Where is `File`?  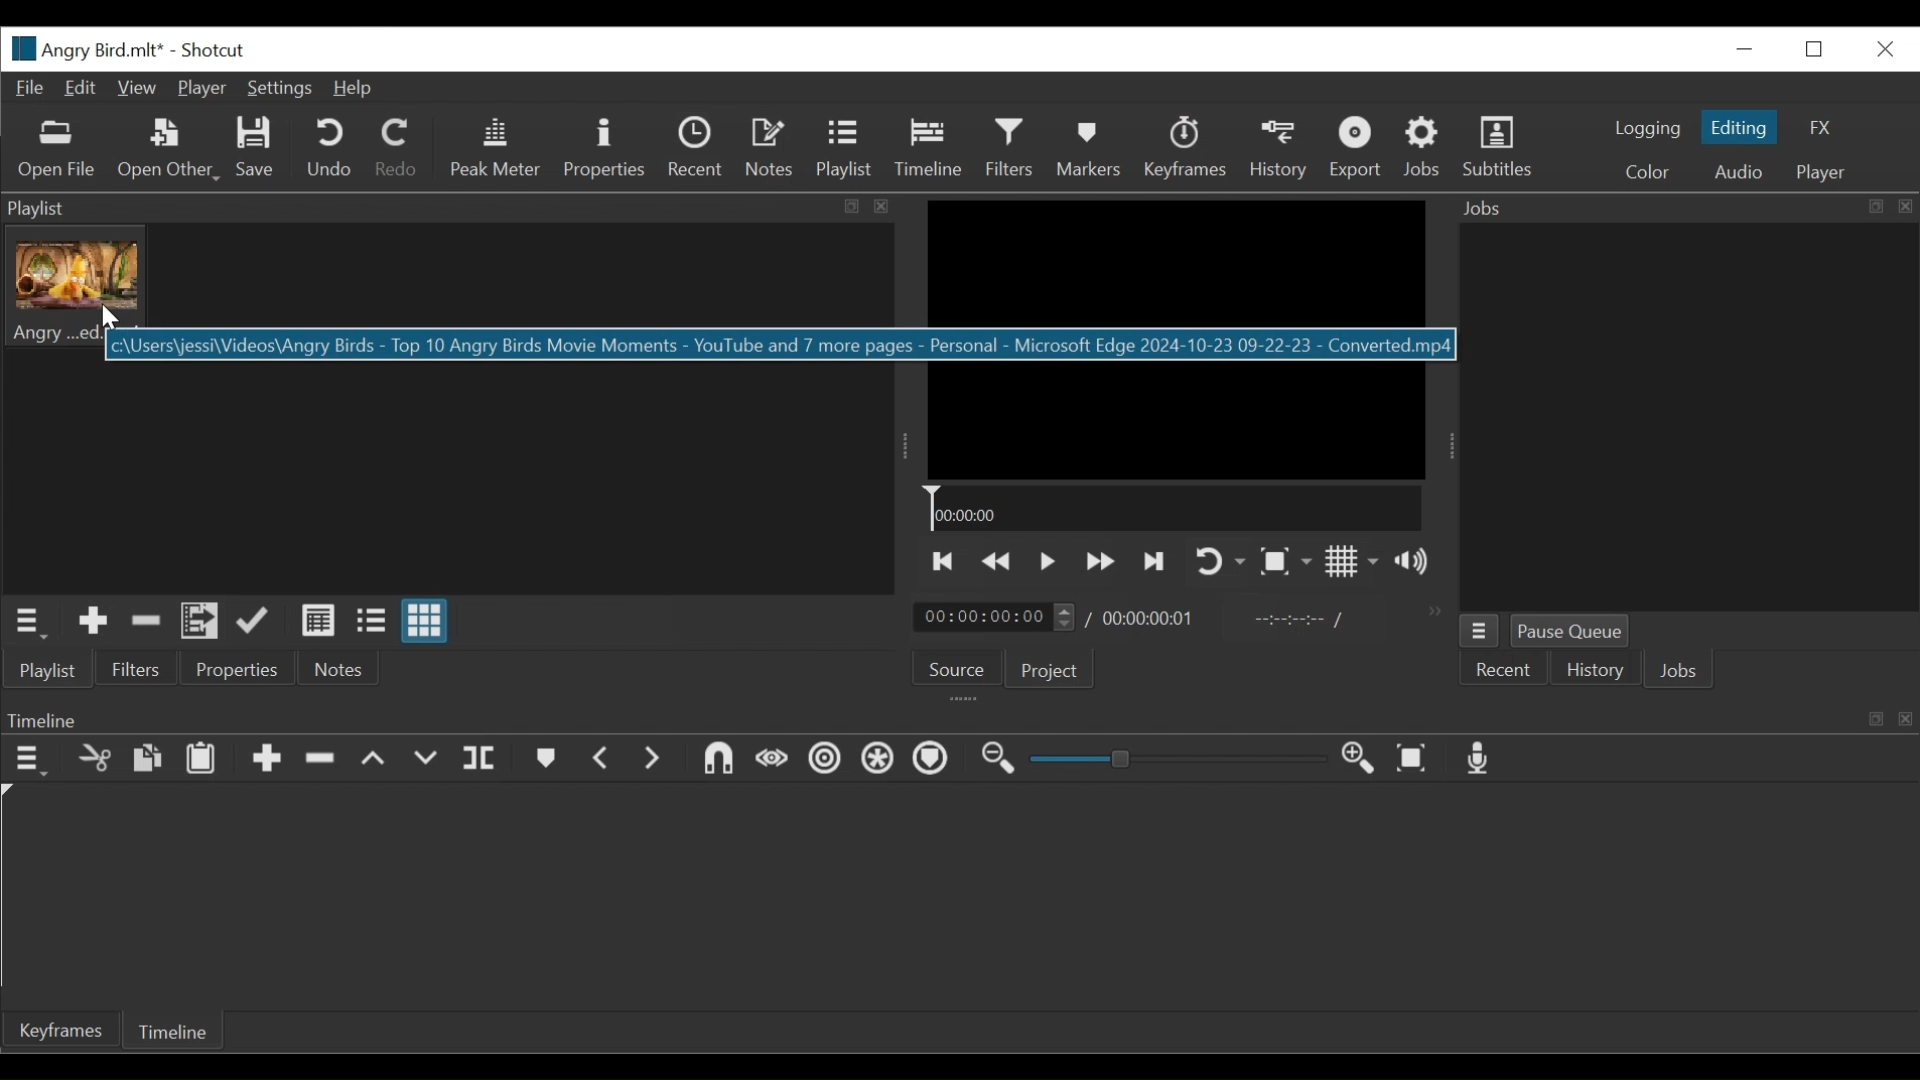 File is located at coordinates (31, 89).